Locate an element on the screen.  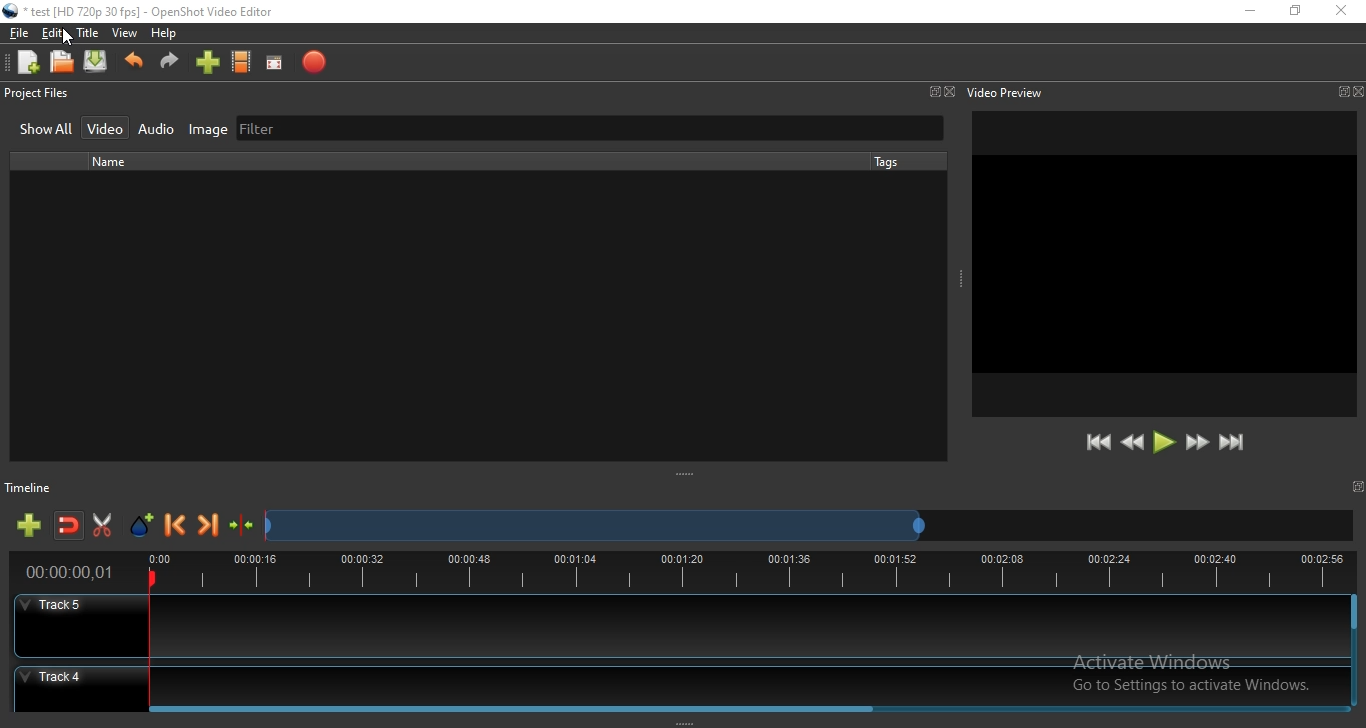
Next marker is located at coordinates (209, 528).